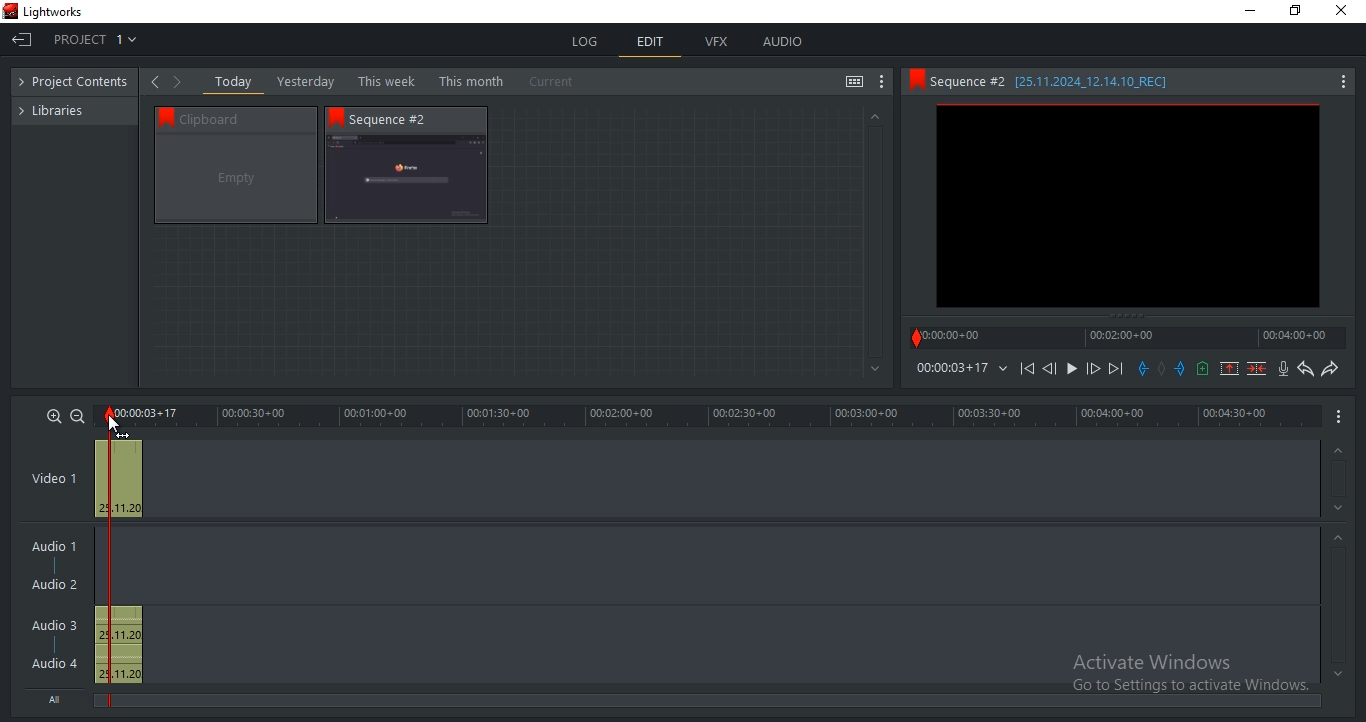 The image size is (1366, 722). What do you see at coordinates (61, 625) in the screenshot?
I see `Audio 3` at bounding box center [61, 625].